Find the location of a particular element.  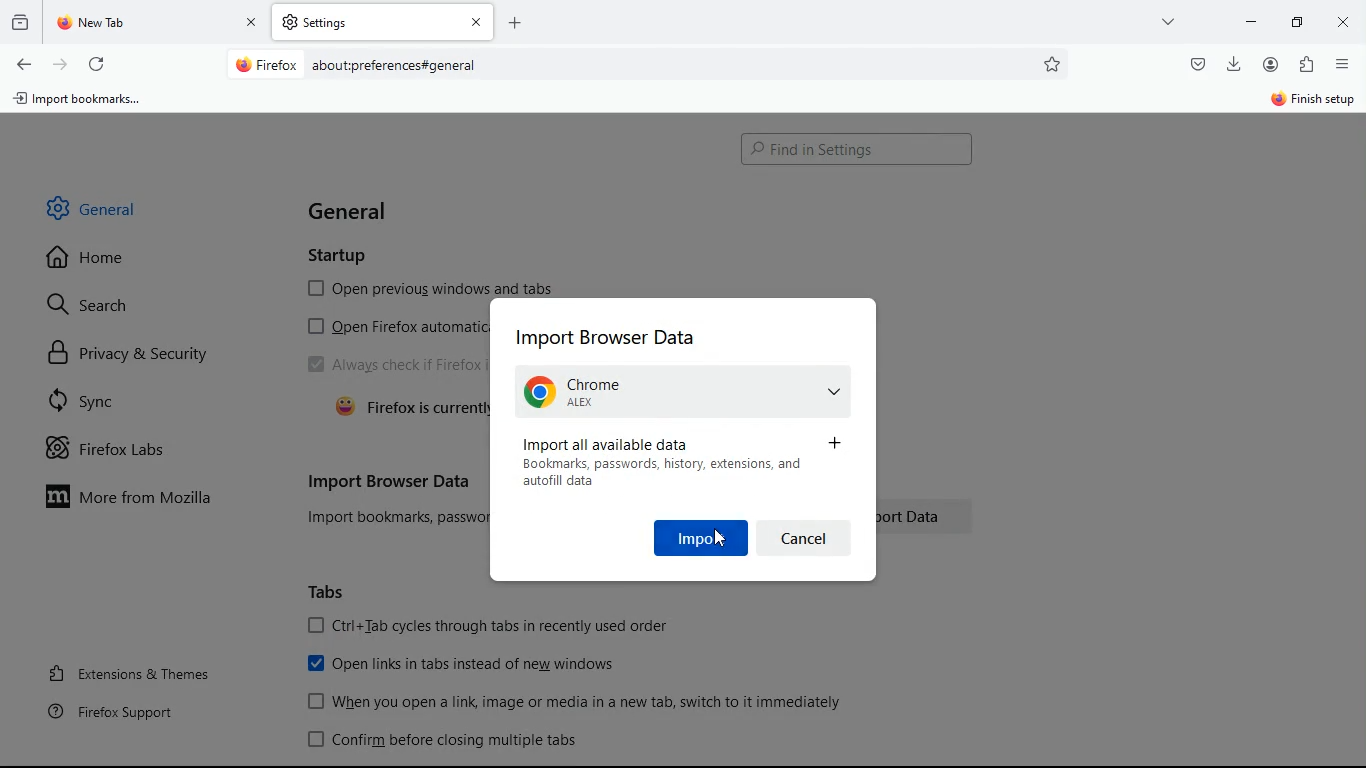

pocket is located at coordinates (1196, 65).